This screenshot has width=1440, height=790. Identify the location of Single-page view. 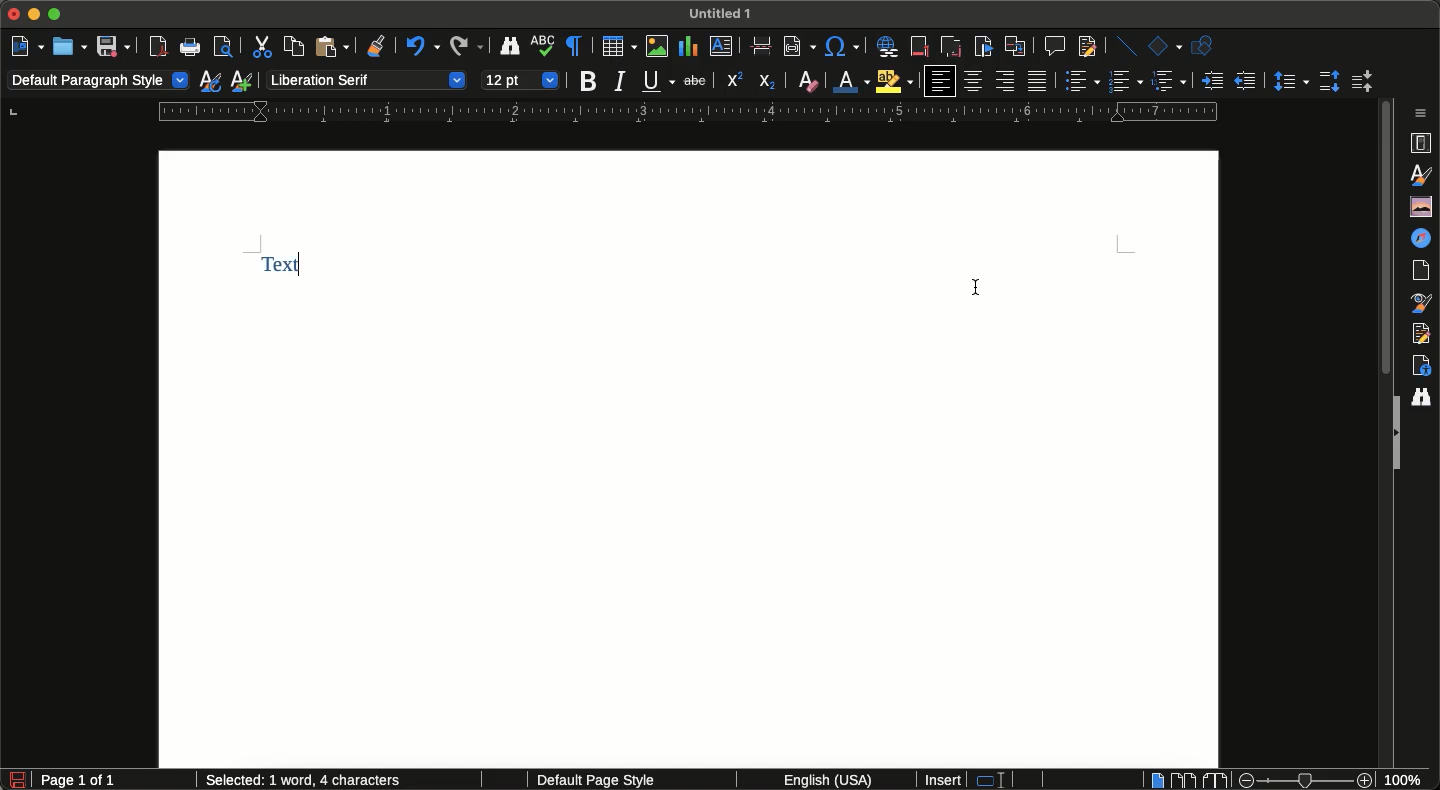
(1155, 781).